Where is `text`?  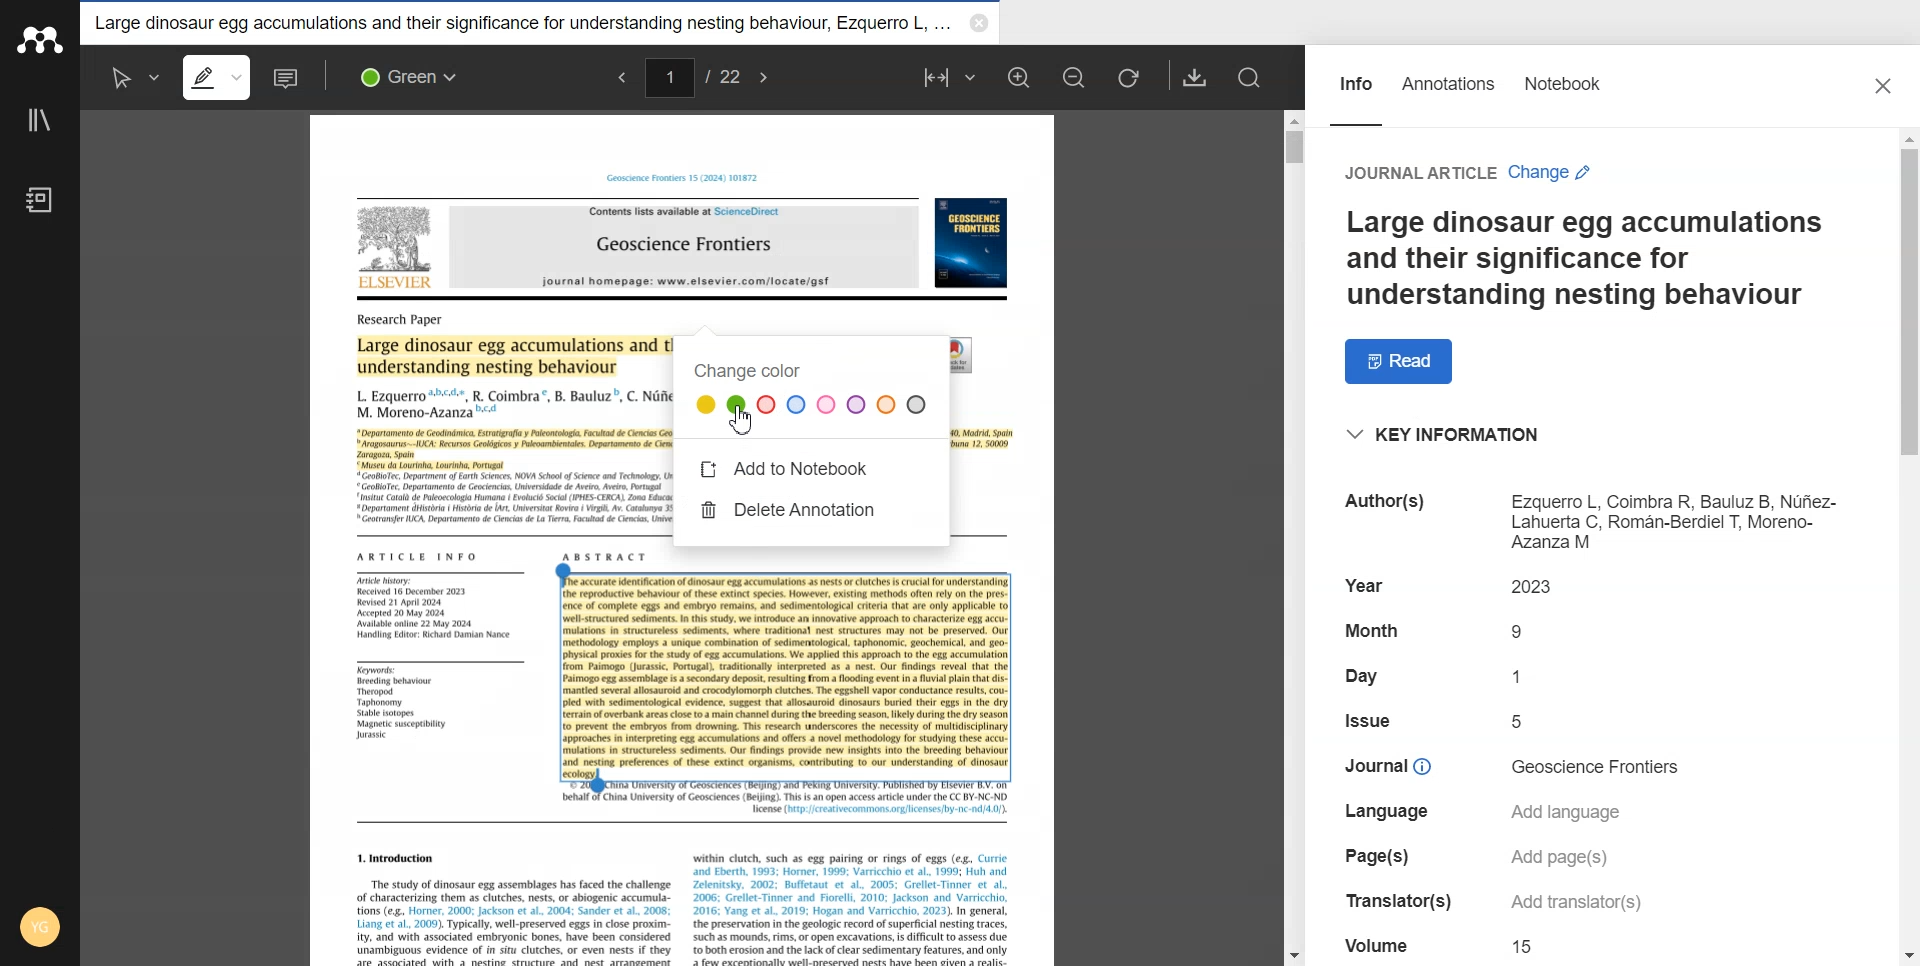
text is located at coordinates (1364, 584).